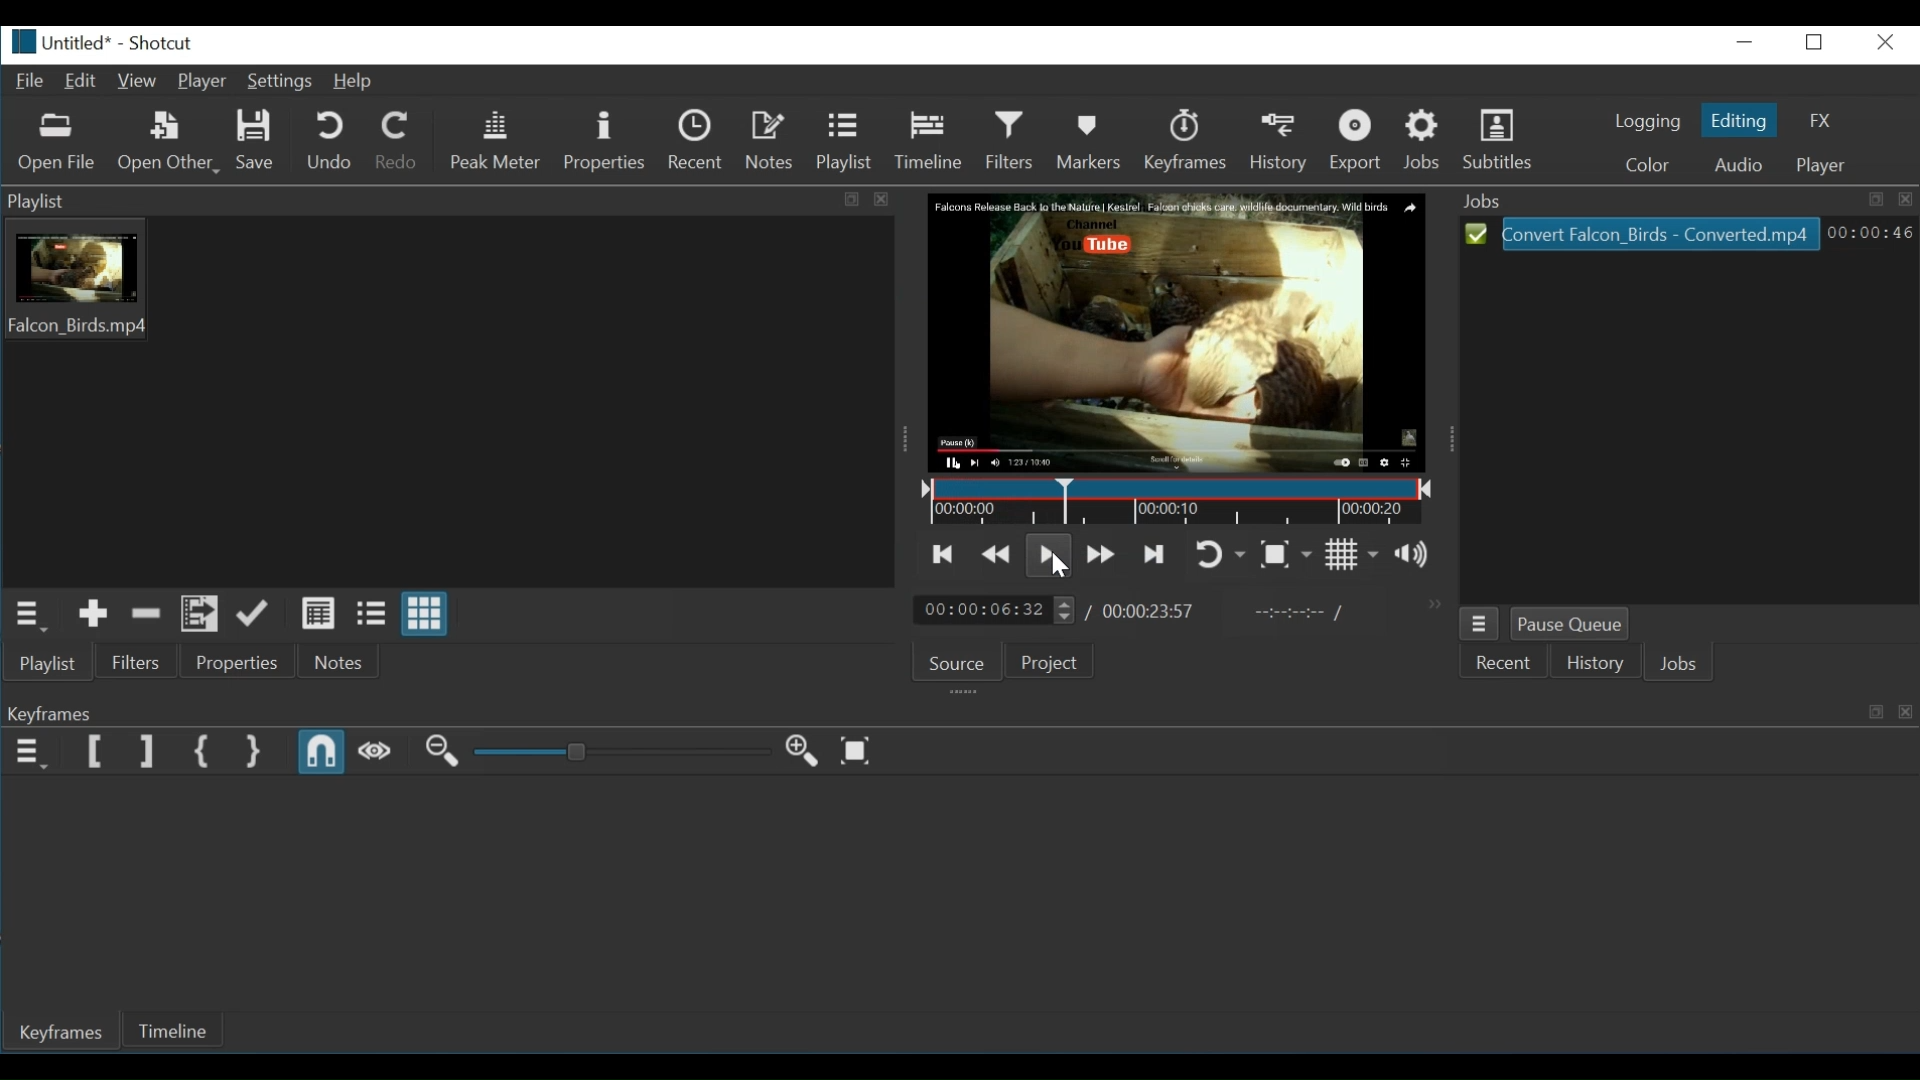 This screenshot has height=1080, width=1920. Describe the element at coordinates (1573, 624) in the screenshot. I see `Pause Queue` at that location.